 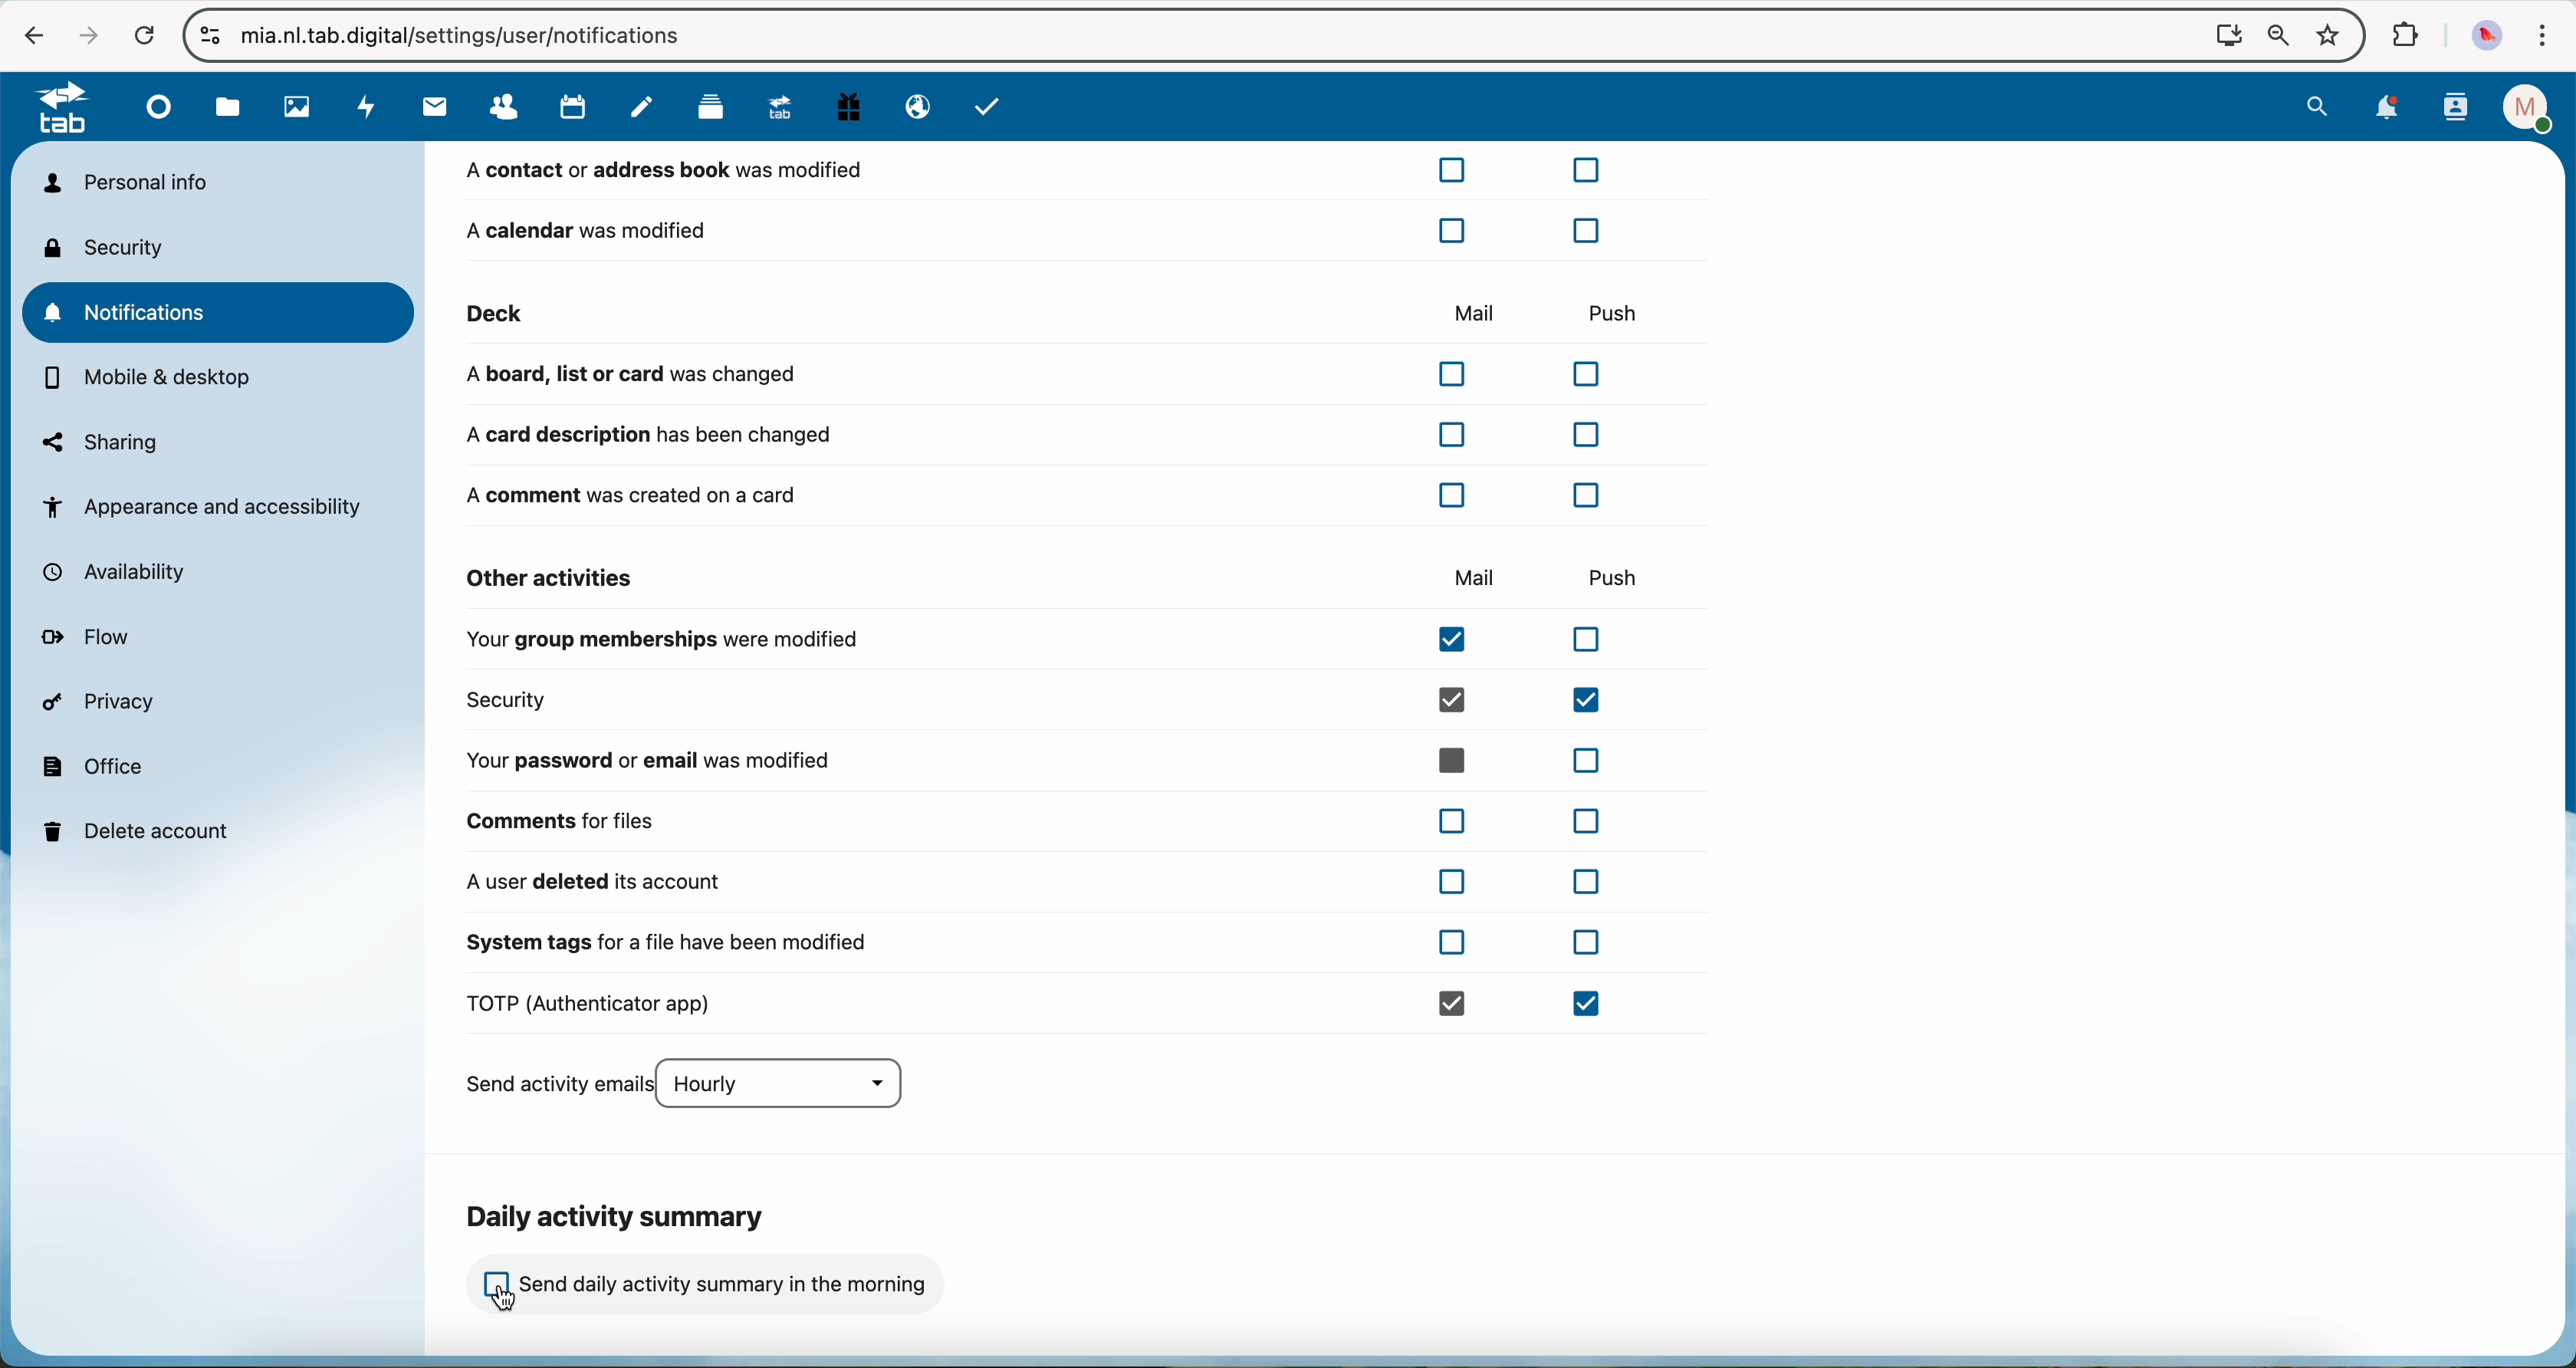 I want to click on a contact or address book was modified, so click(x=1037, y=175).